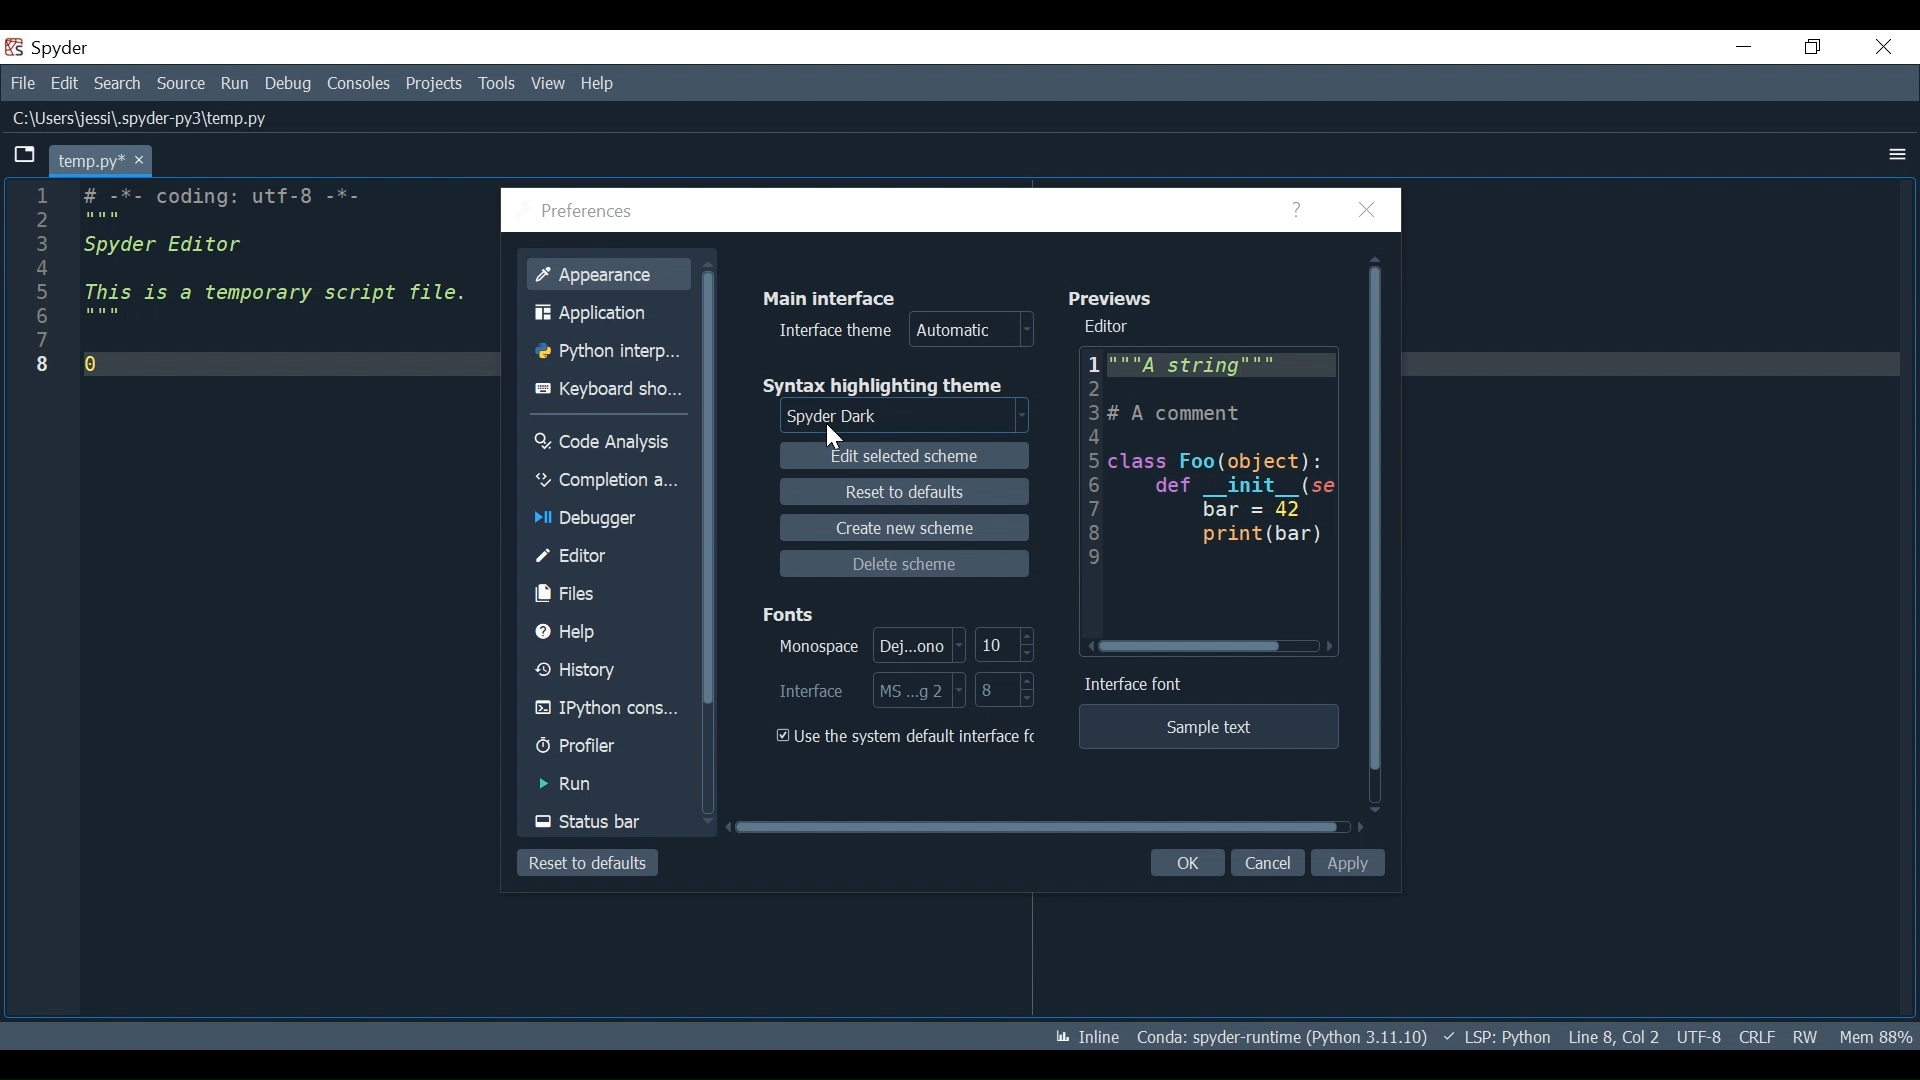  I want to click on Sample text, so click(1211, 725).